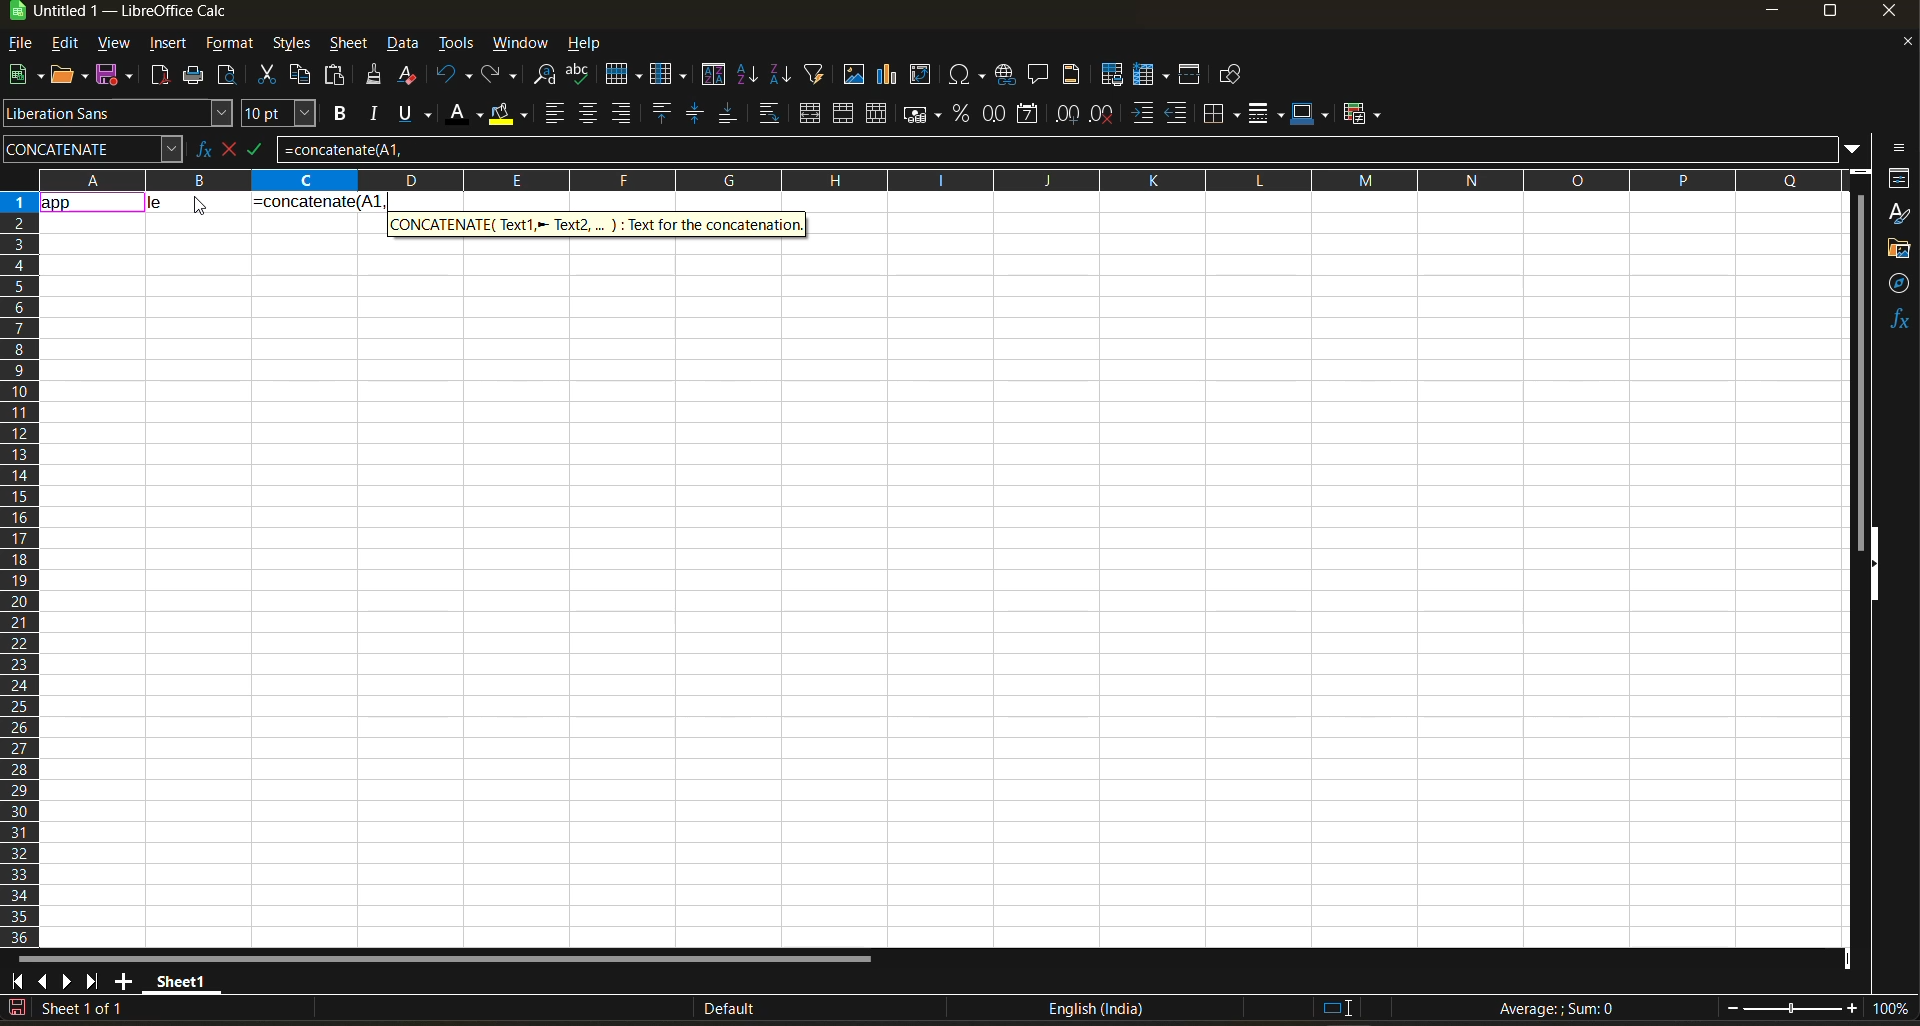 The height and width of the screenshot is (1026, 1920). What do you see at coordinates (507, 115) in the screenshot?
I see `background color` at bounding box center [507, 115].